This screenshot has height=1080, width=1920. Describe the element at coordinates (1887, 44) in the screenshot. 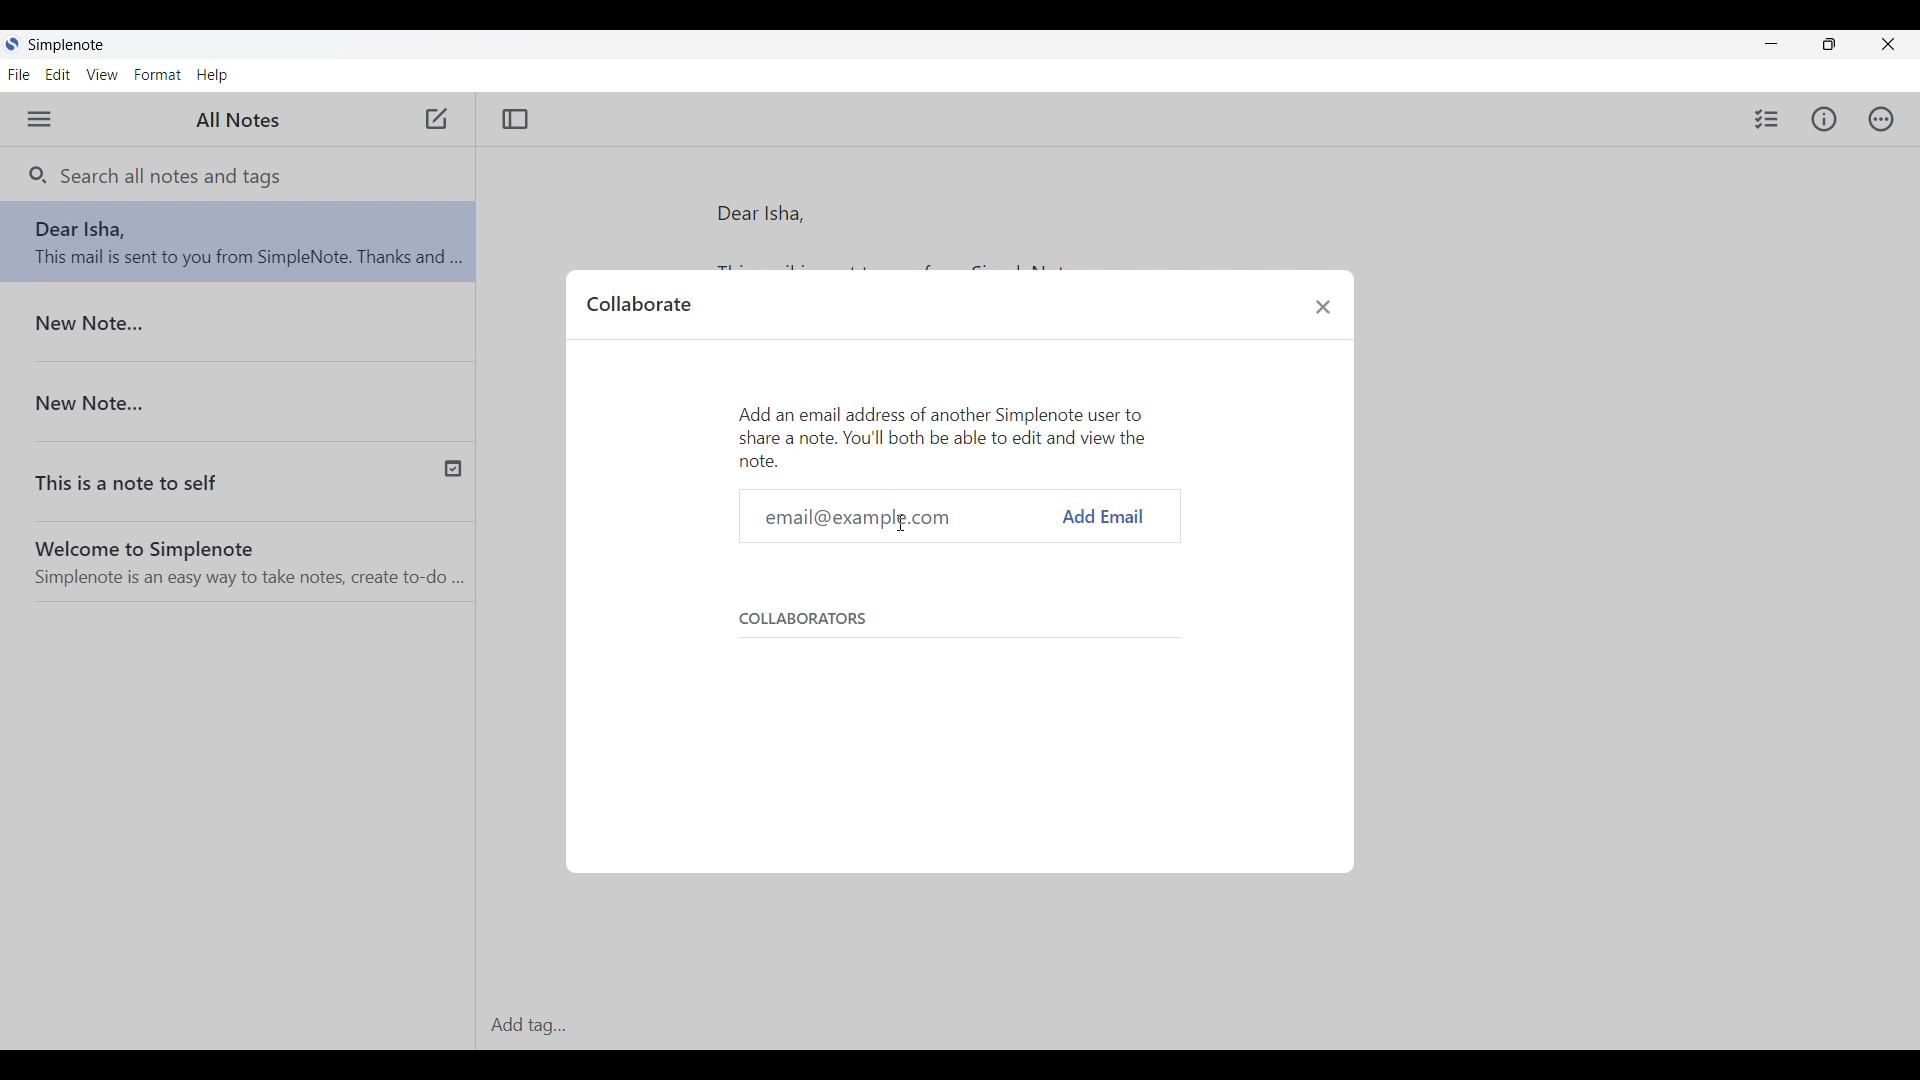

I see `Close ` at that location.